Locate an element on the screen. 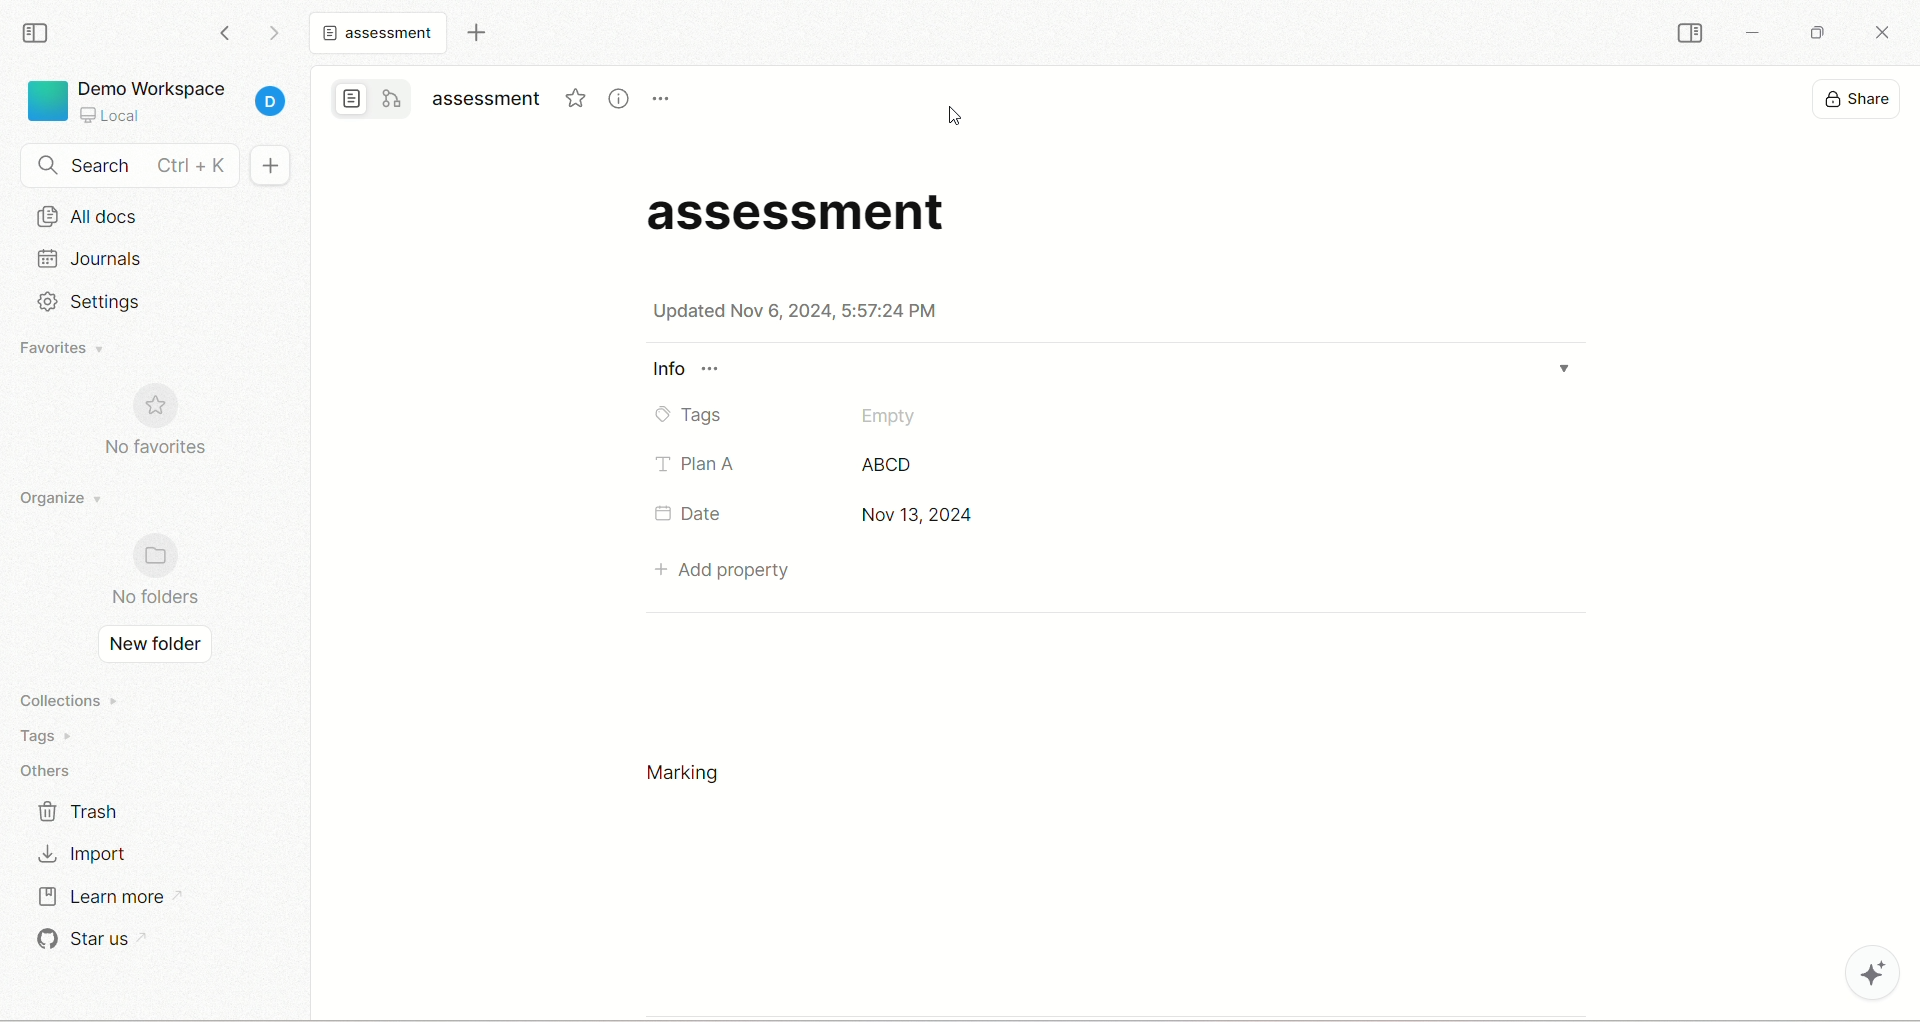  new folder is located at coordinates (155, 646).